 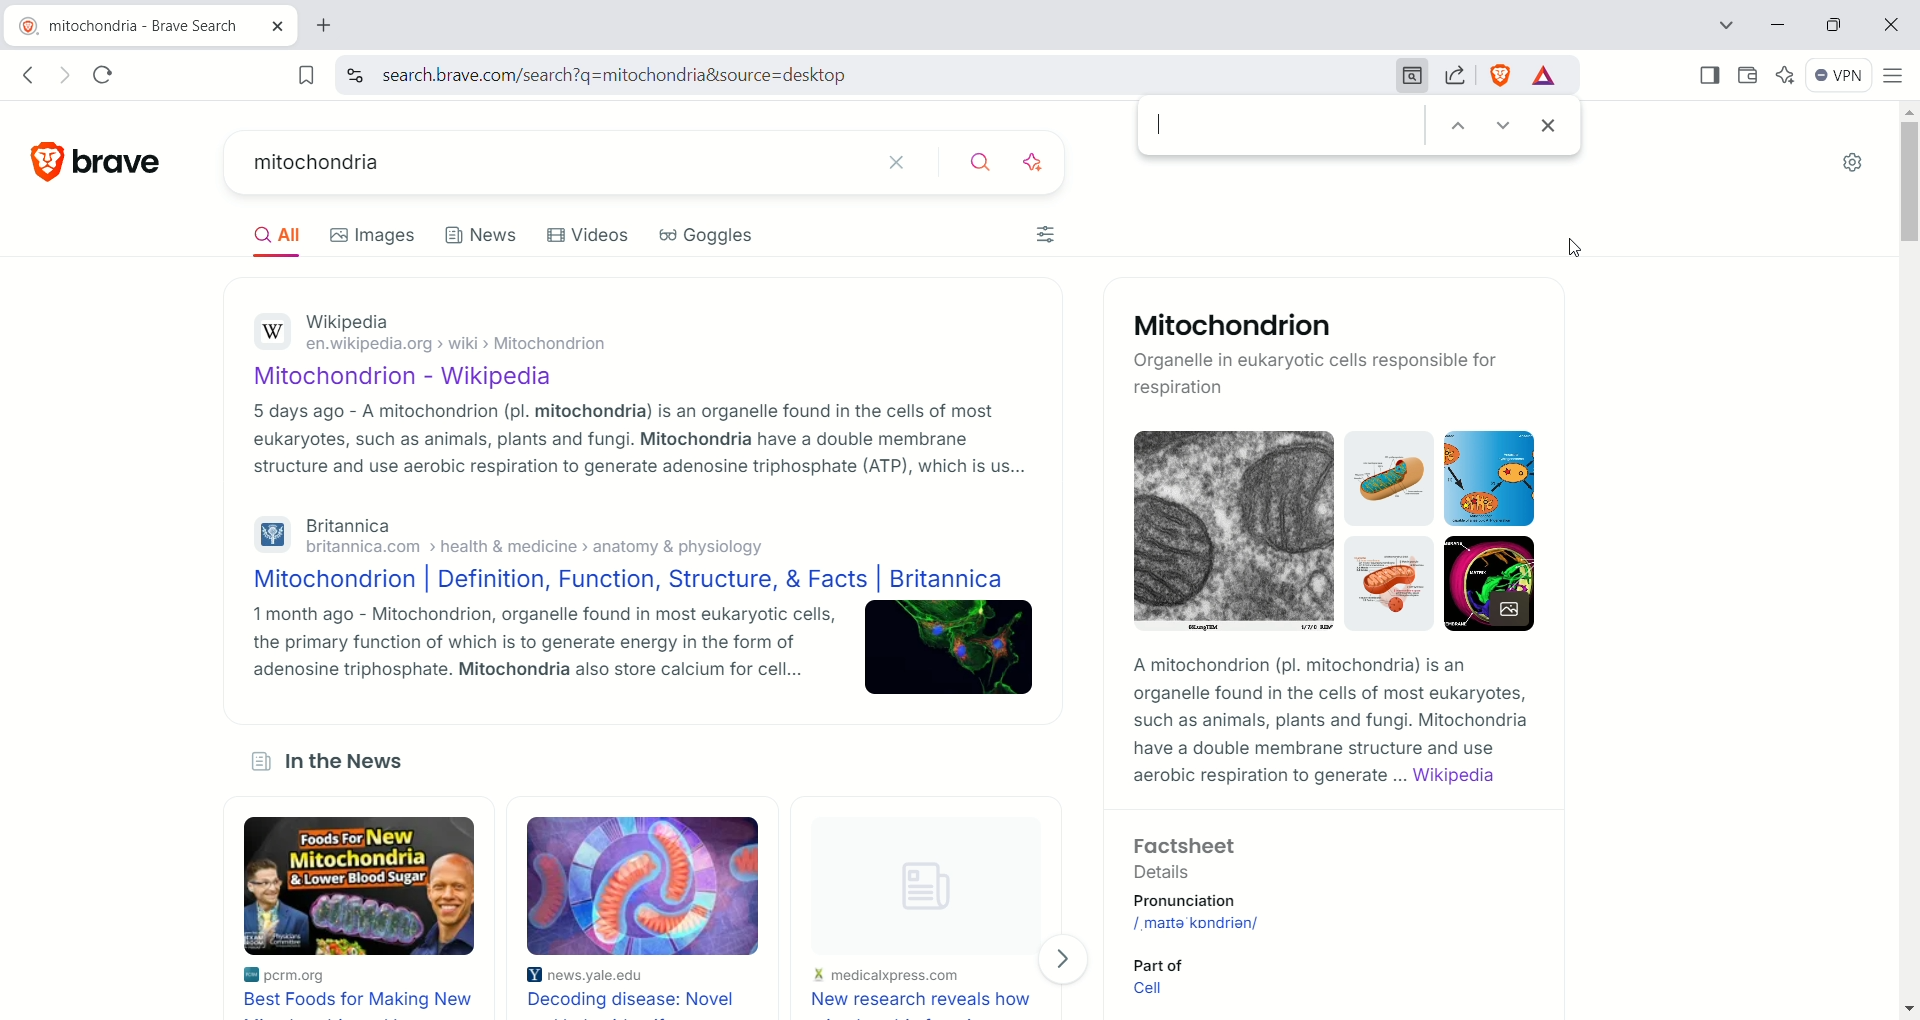 What do you see at coordinates (44, 167) in the screenshot?
I see `brave logo` at bounding box center [44, 167].